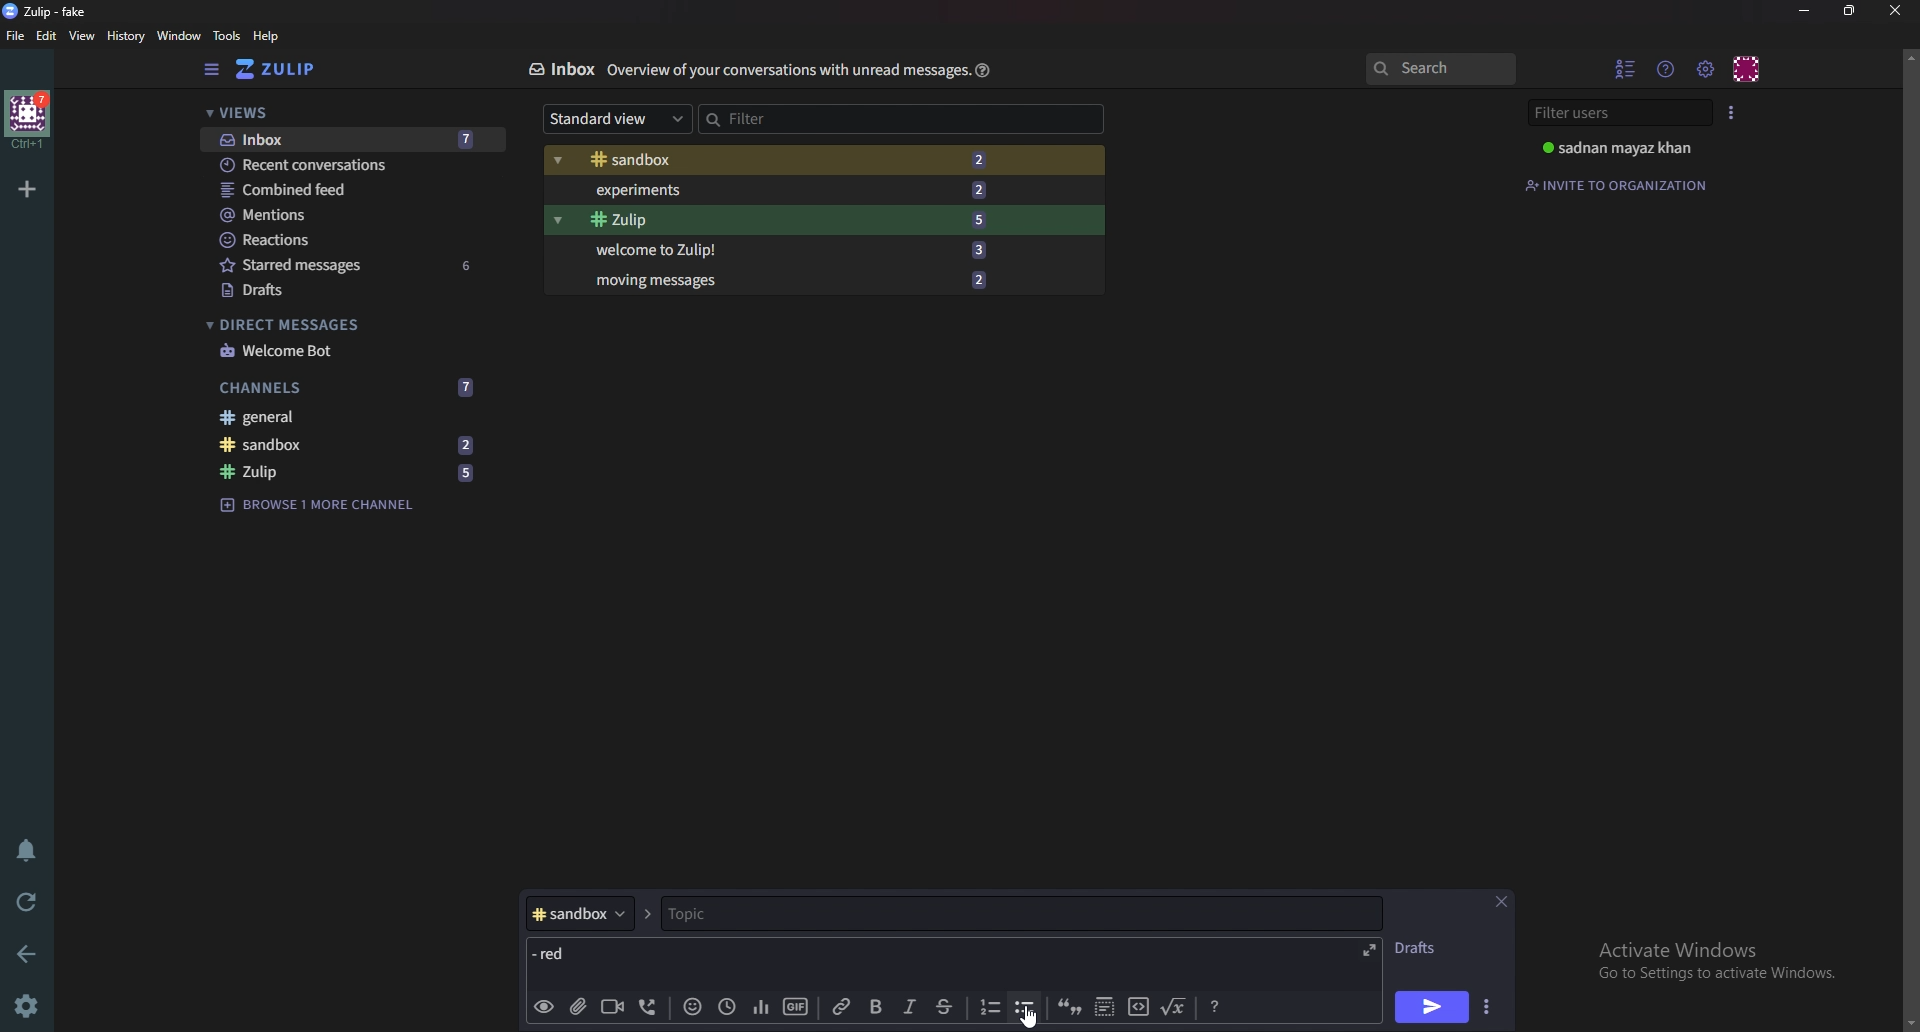  Describe the element at coordinates (788, 69) in the screenshot. I see `Info` at that location.